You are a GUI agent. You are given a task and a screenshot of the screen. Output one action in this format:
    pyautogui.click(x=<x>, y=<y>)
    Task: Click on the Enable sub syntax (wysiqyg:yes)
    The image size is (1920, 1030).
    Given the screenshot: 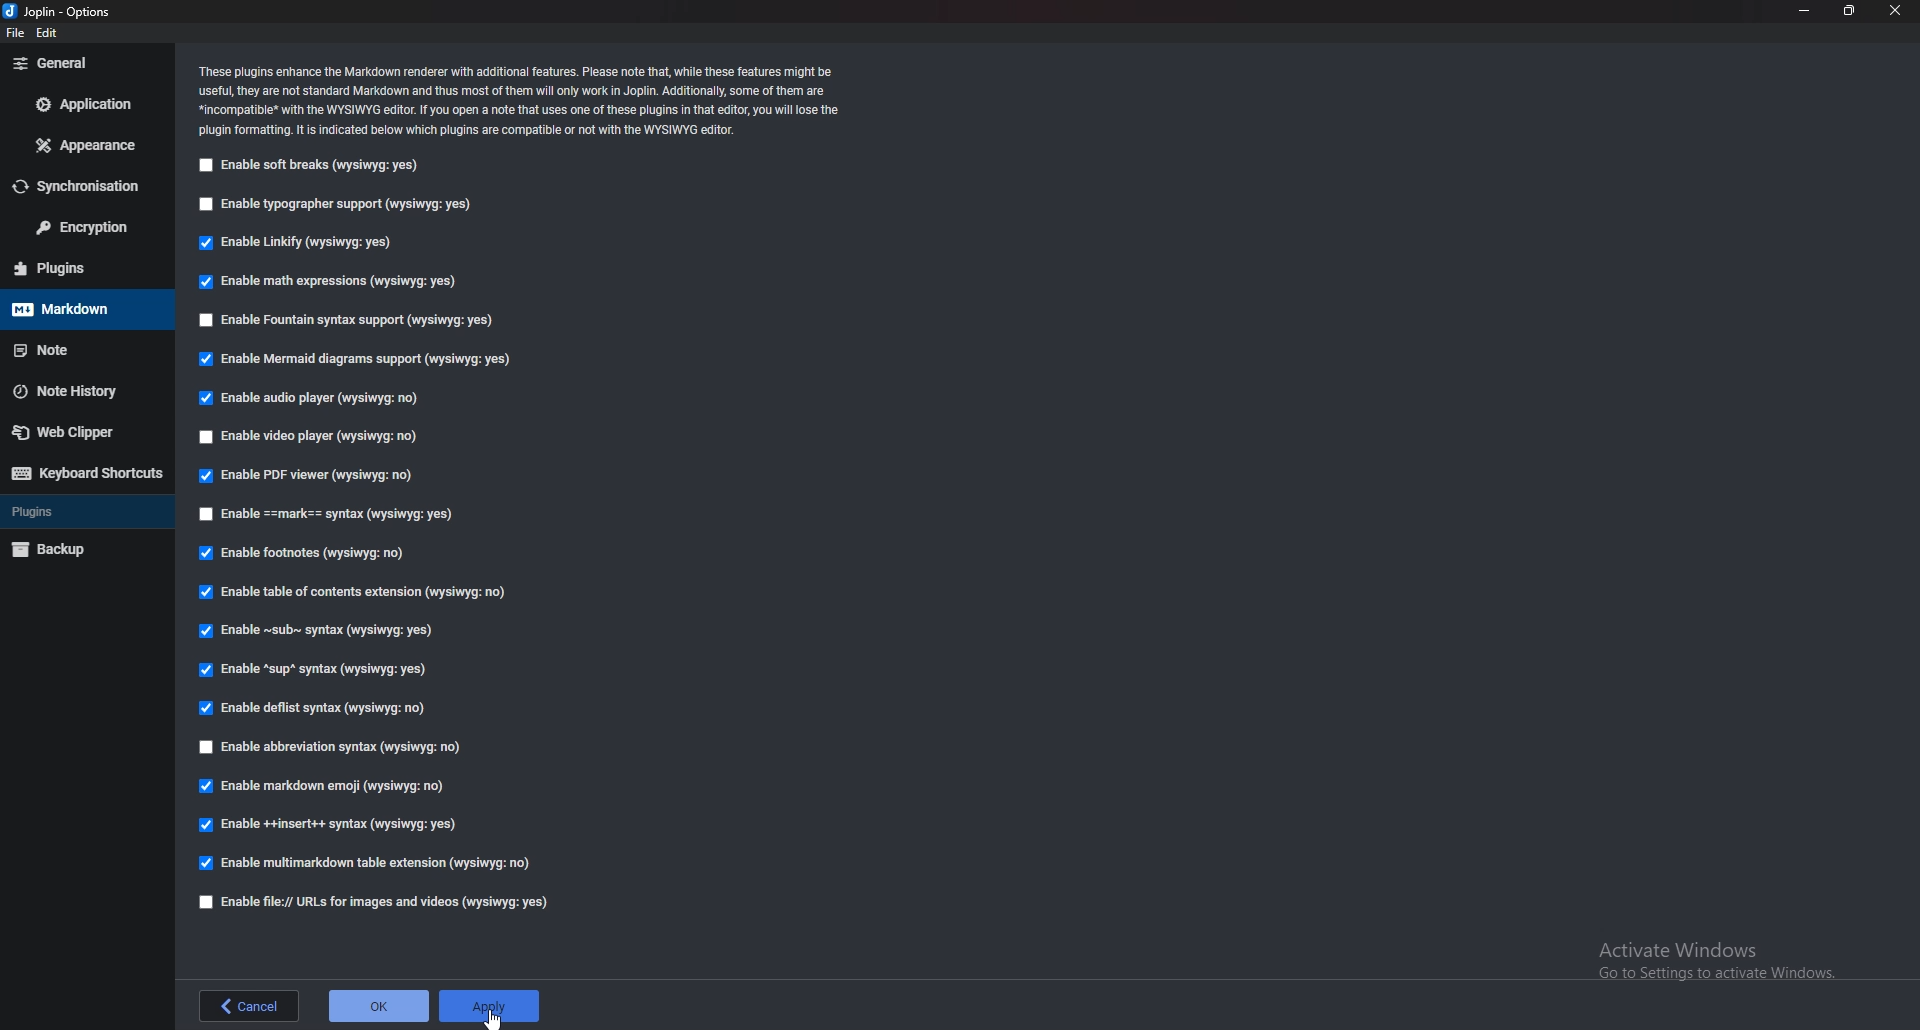 What is the action you would take?
    pyautogui.click(x=320, y=633)
    